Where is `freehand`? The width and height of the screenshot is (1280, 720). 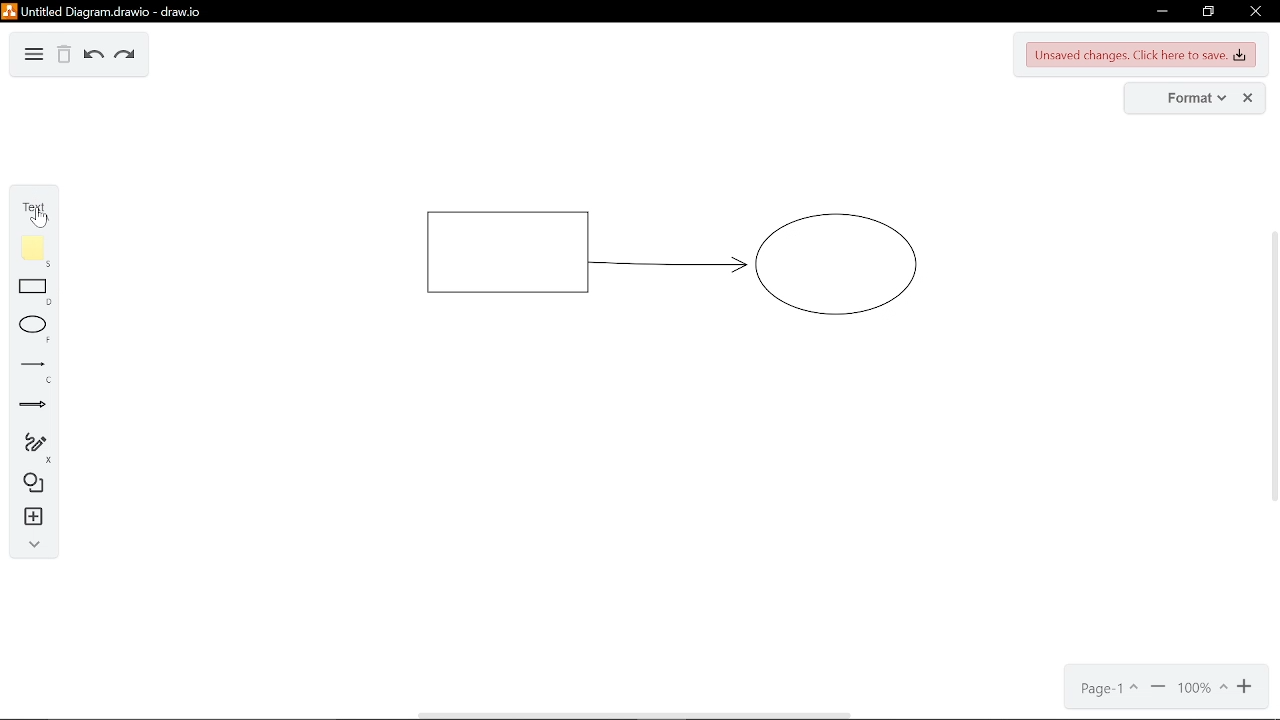
freehand is located at coordinates (36, 446).